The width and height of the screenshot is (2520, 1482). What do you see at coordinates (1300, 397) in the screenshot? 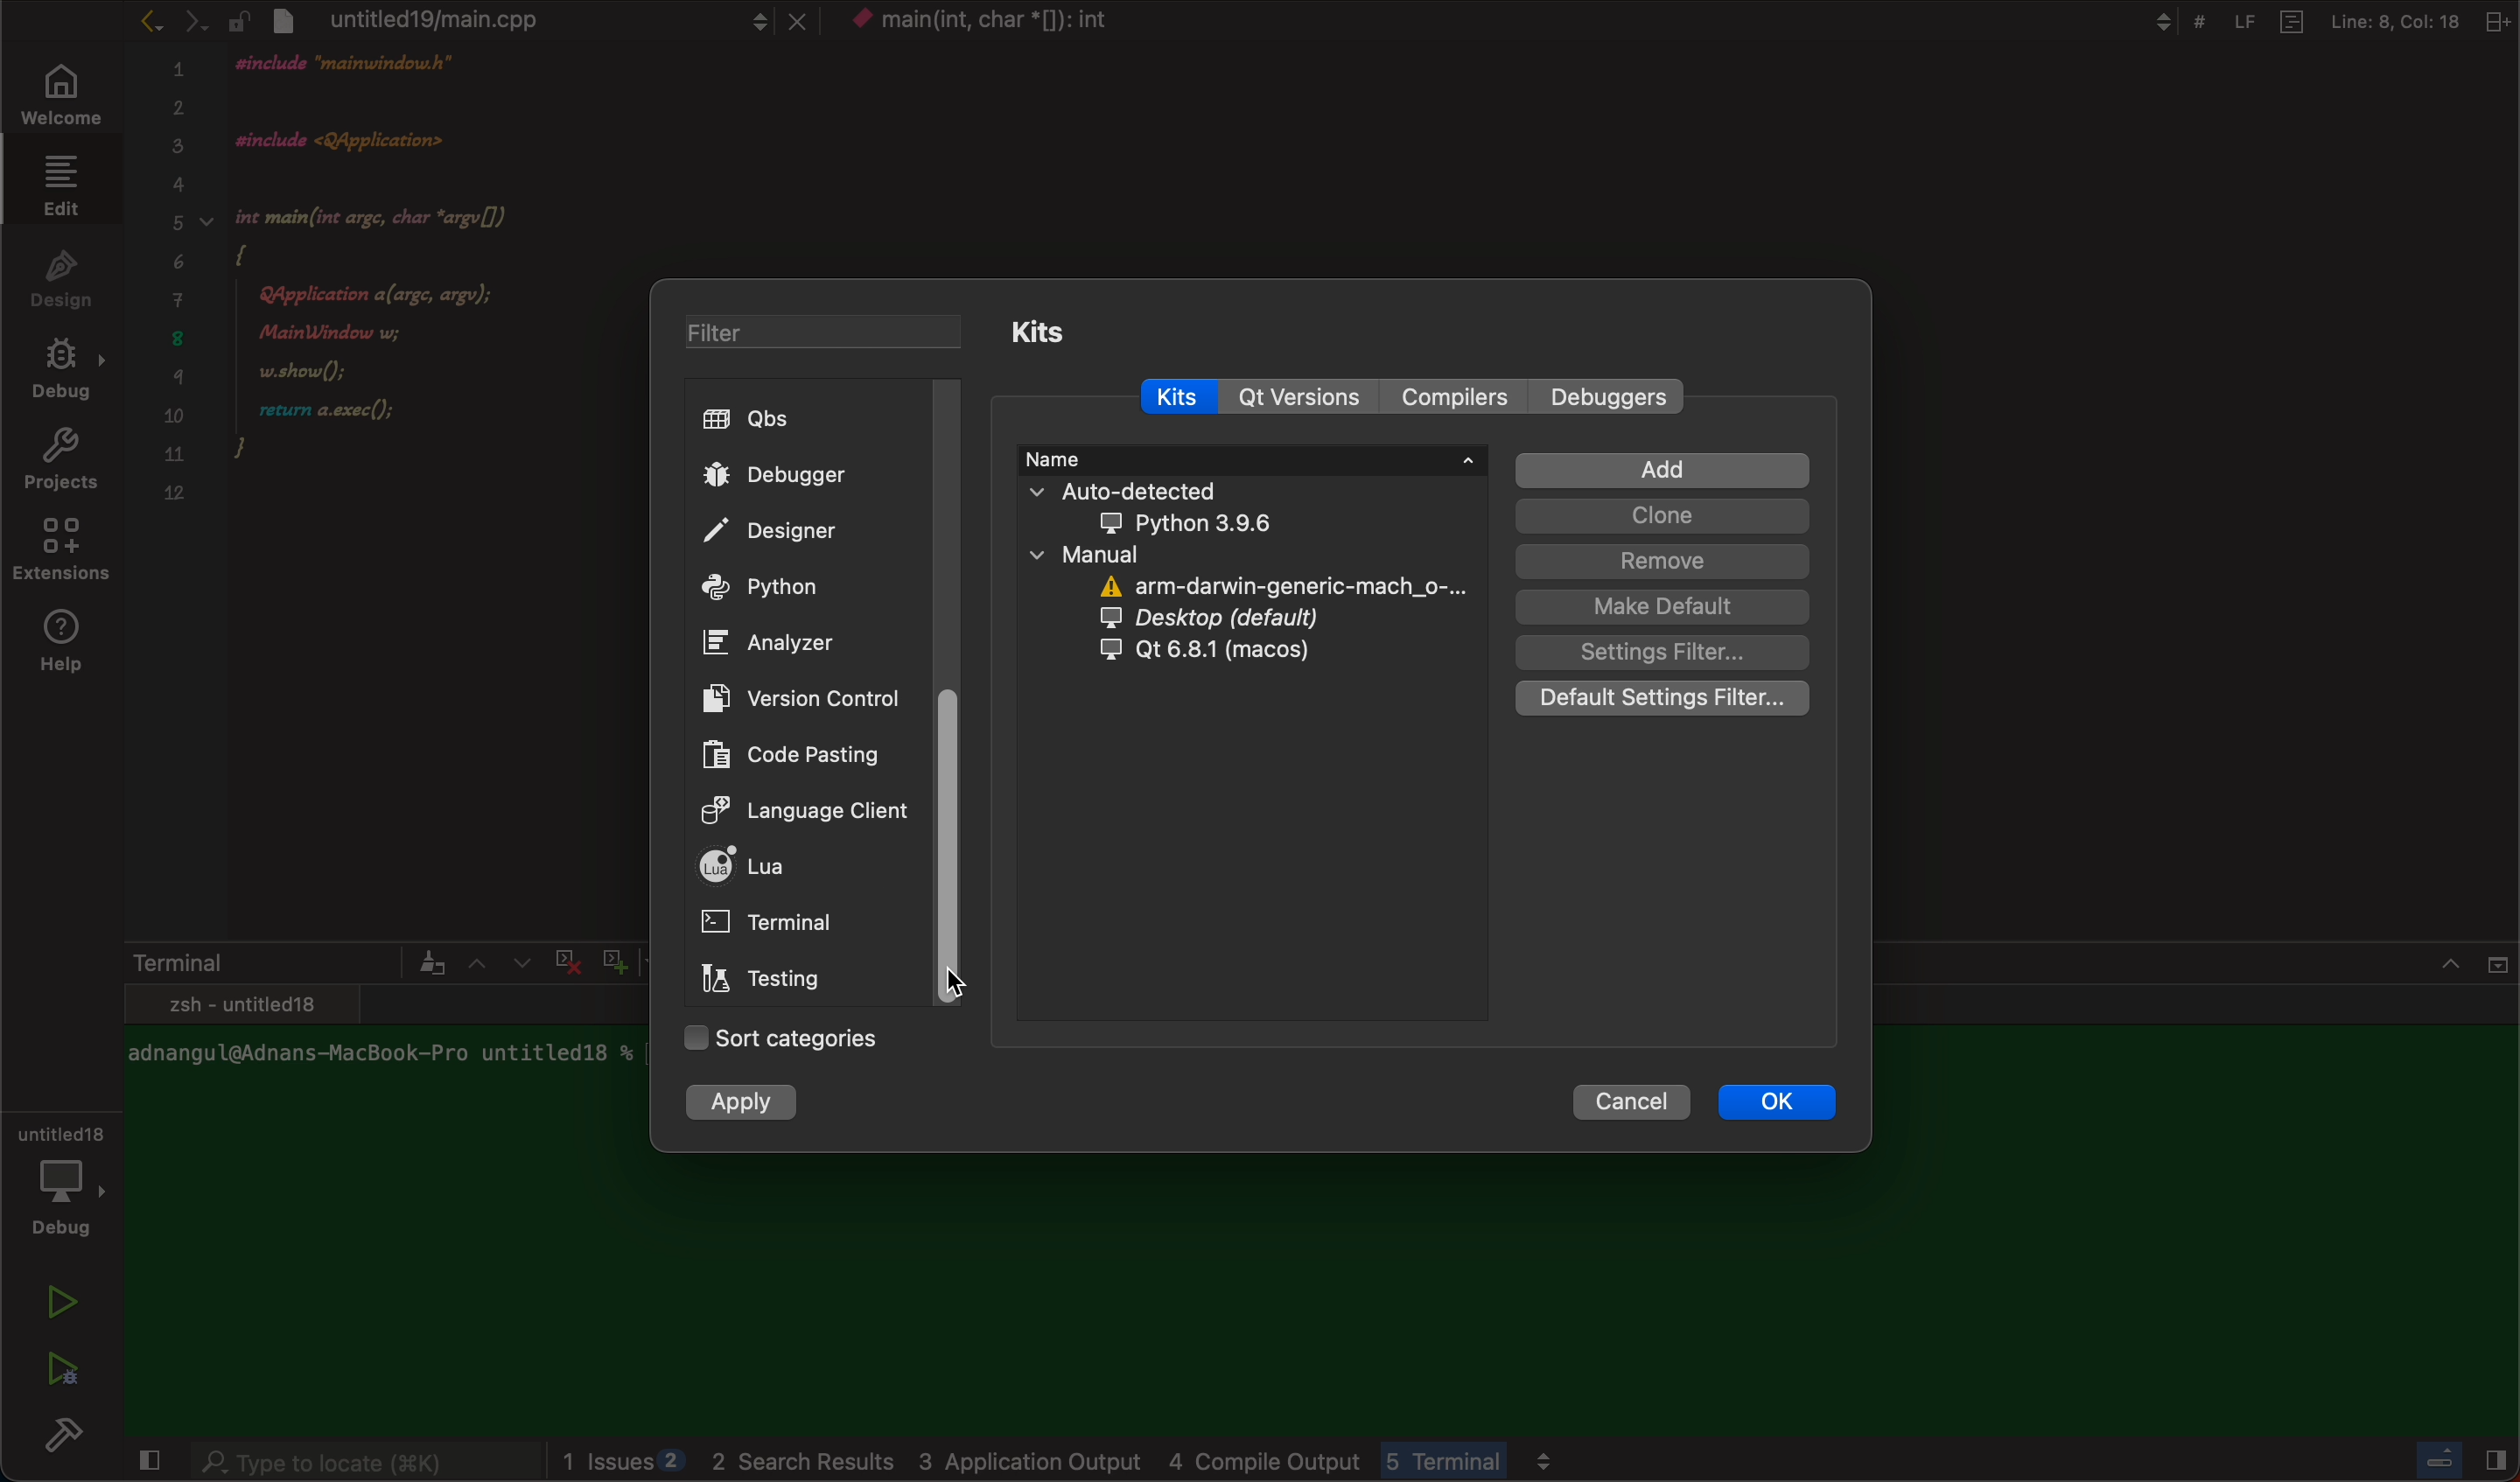
I see `qt versions` at bounding box center [1300, 397].